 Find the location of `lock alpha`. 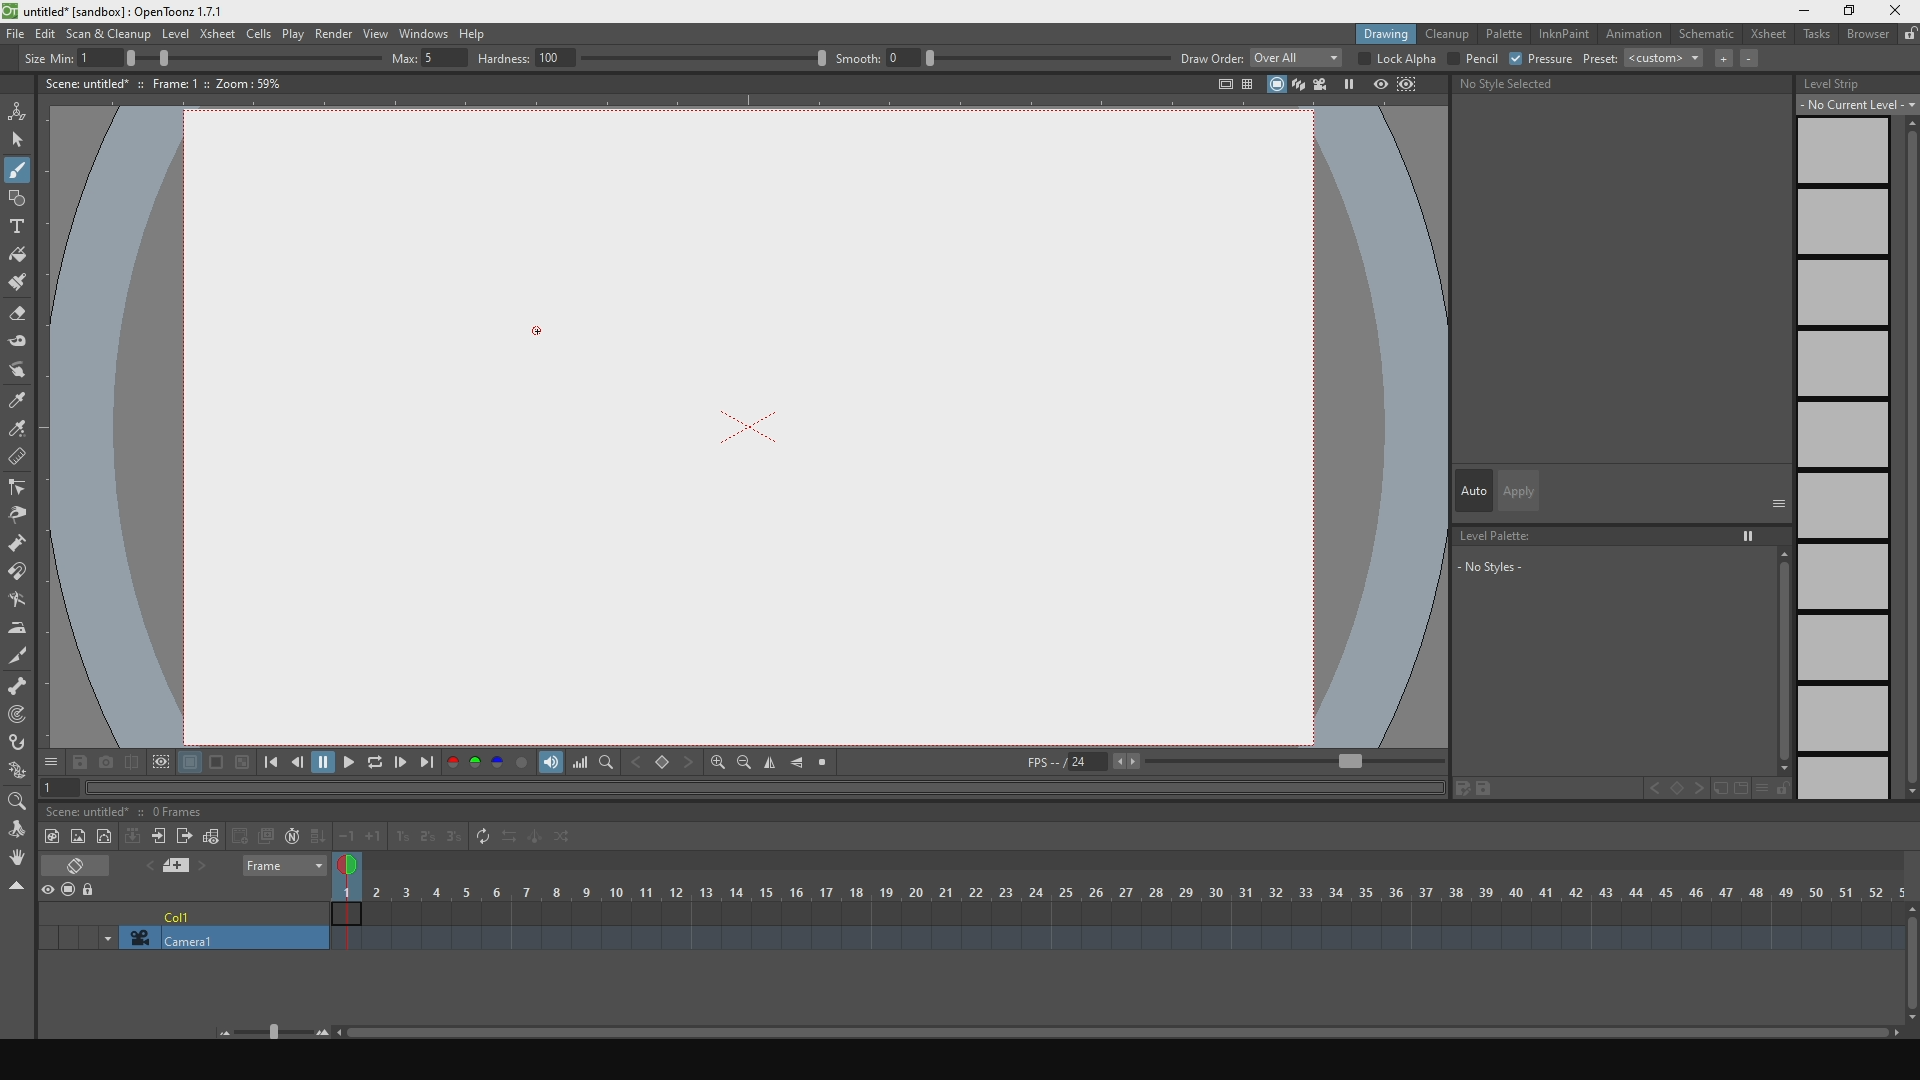

lock alpha is located at coordinates (1397, 59).